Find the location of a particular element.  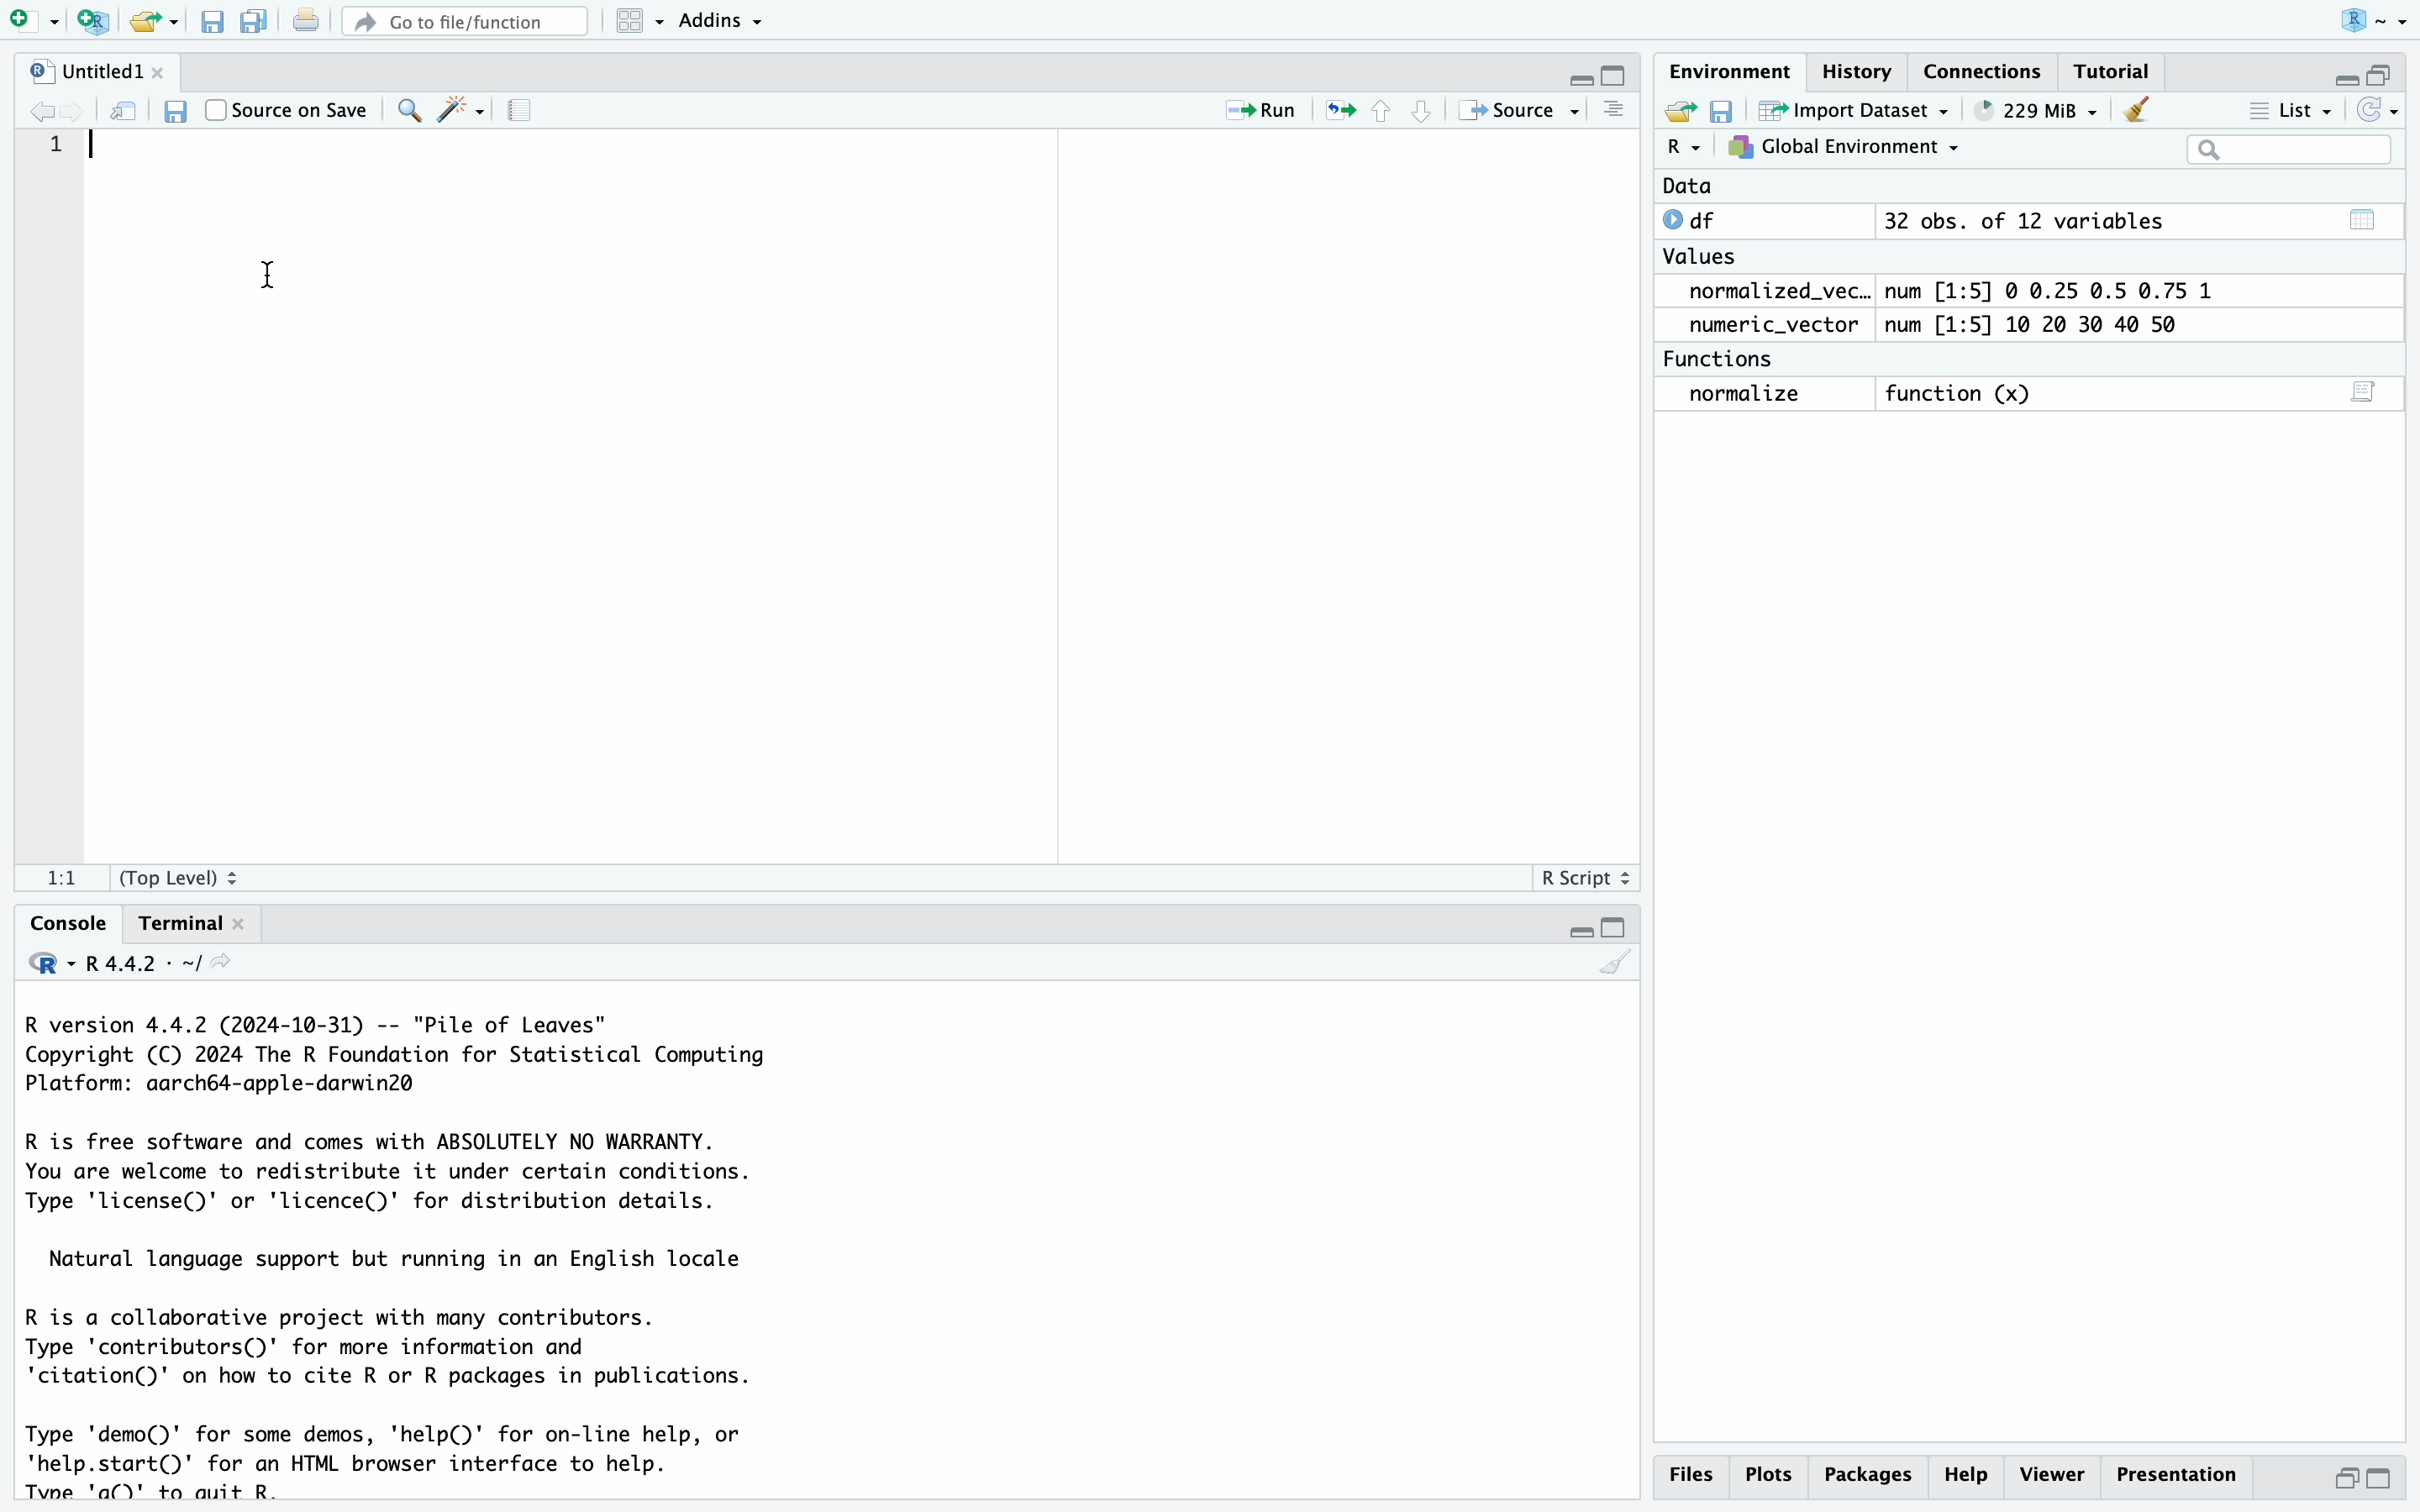

Environment is located at coordinates (1731, 75).